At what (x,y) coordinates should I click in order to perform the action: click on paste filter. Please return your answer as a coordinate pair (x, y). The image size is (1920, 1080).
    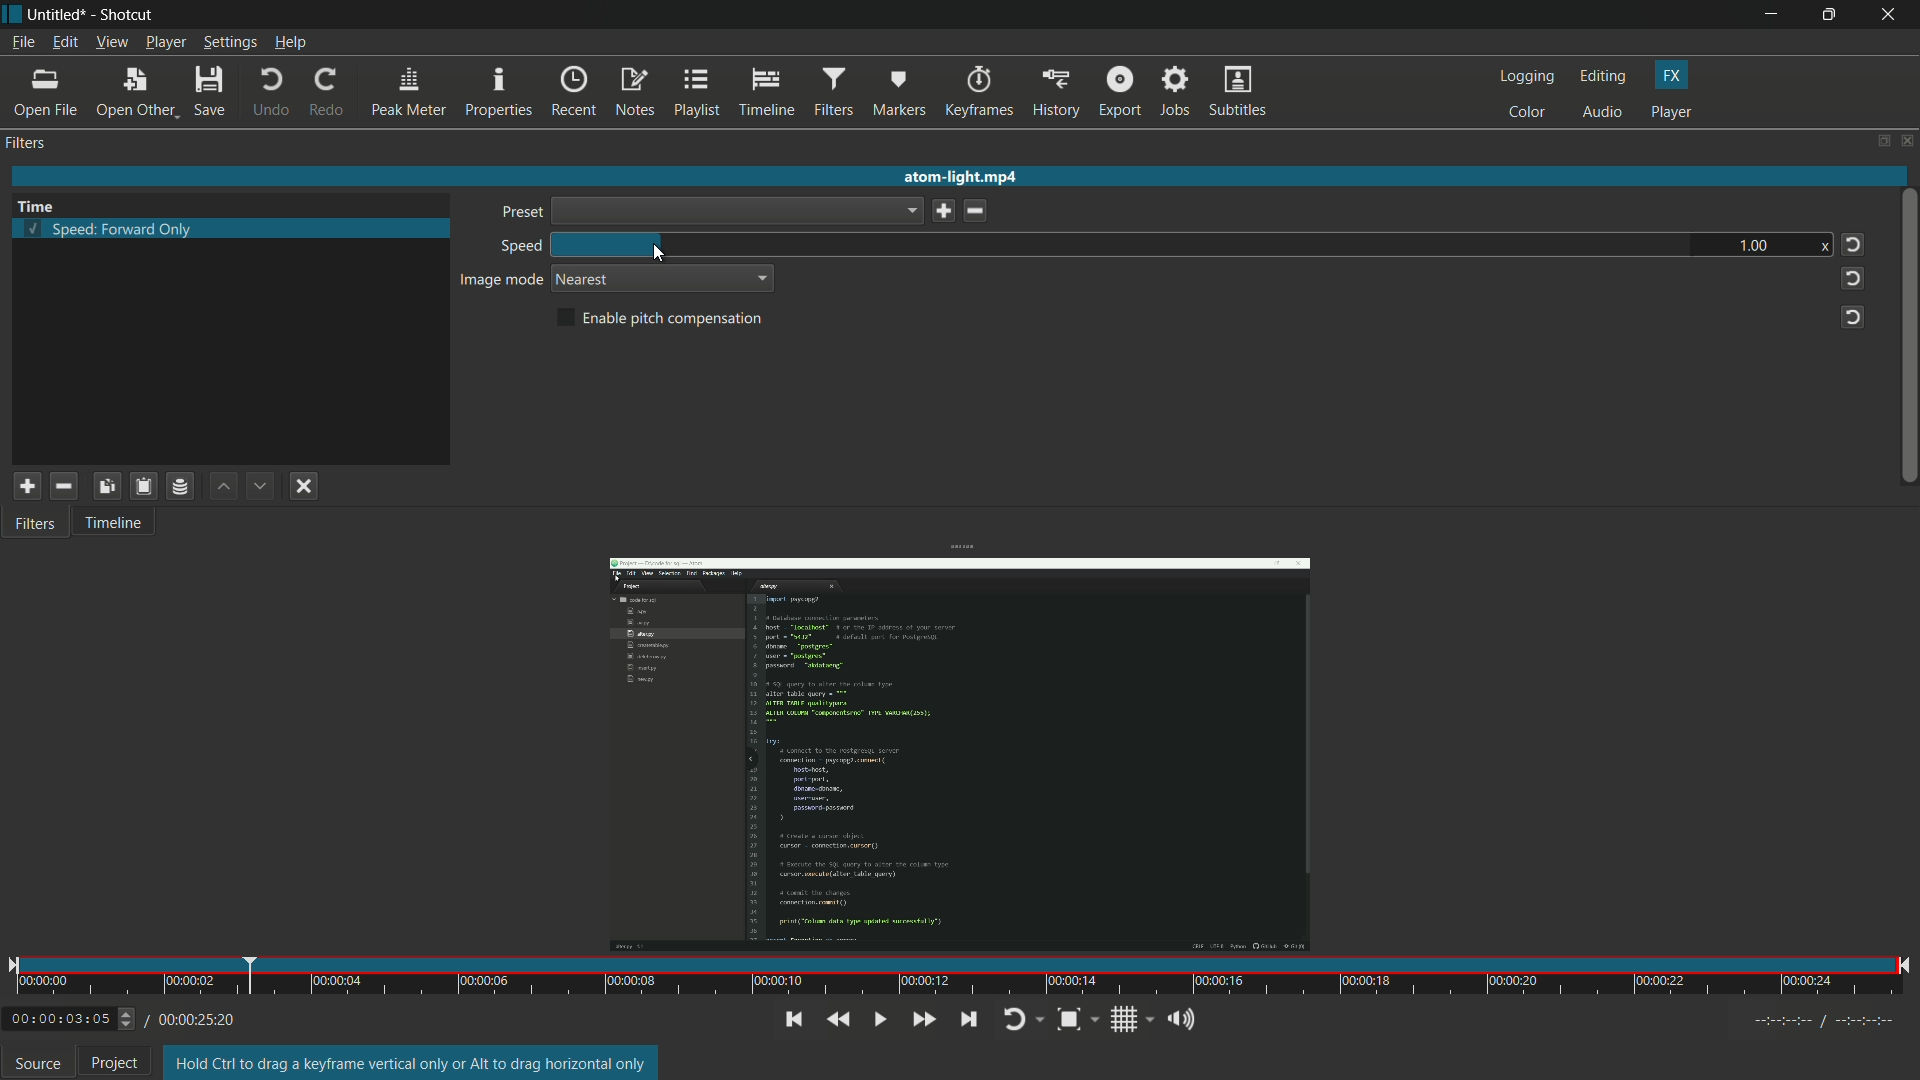
    Looking at the image, I should click on (143, 485).